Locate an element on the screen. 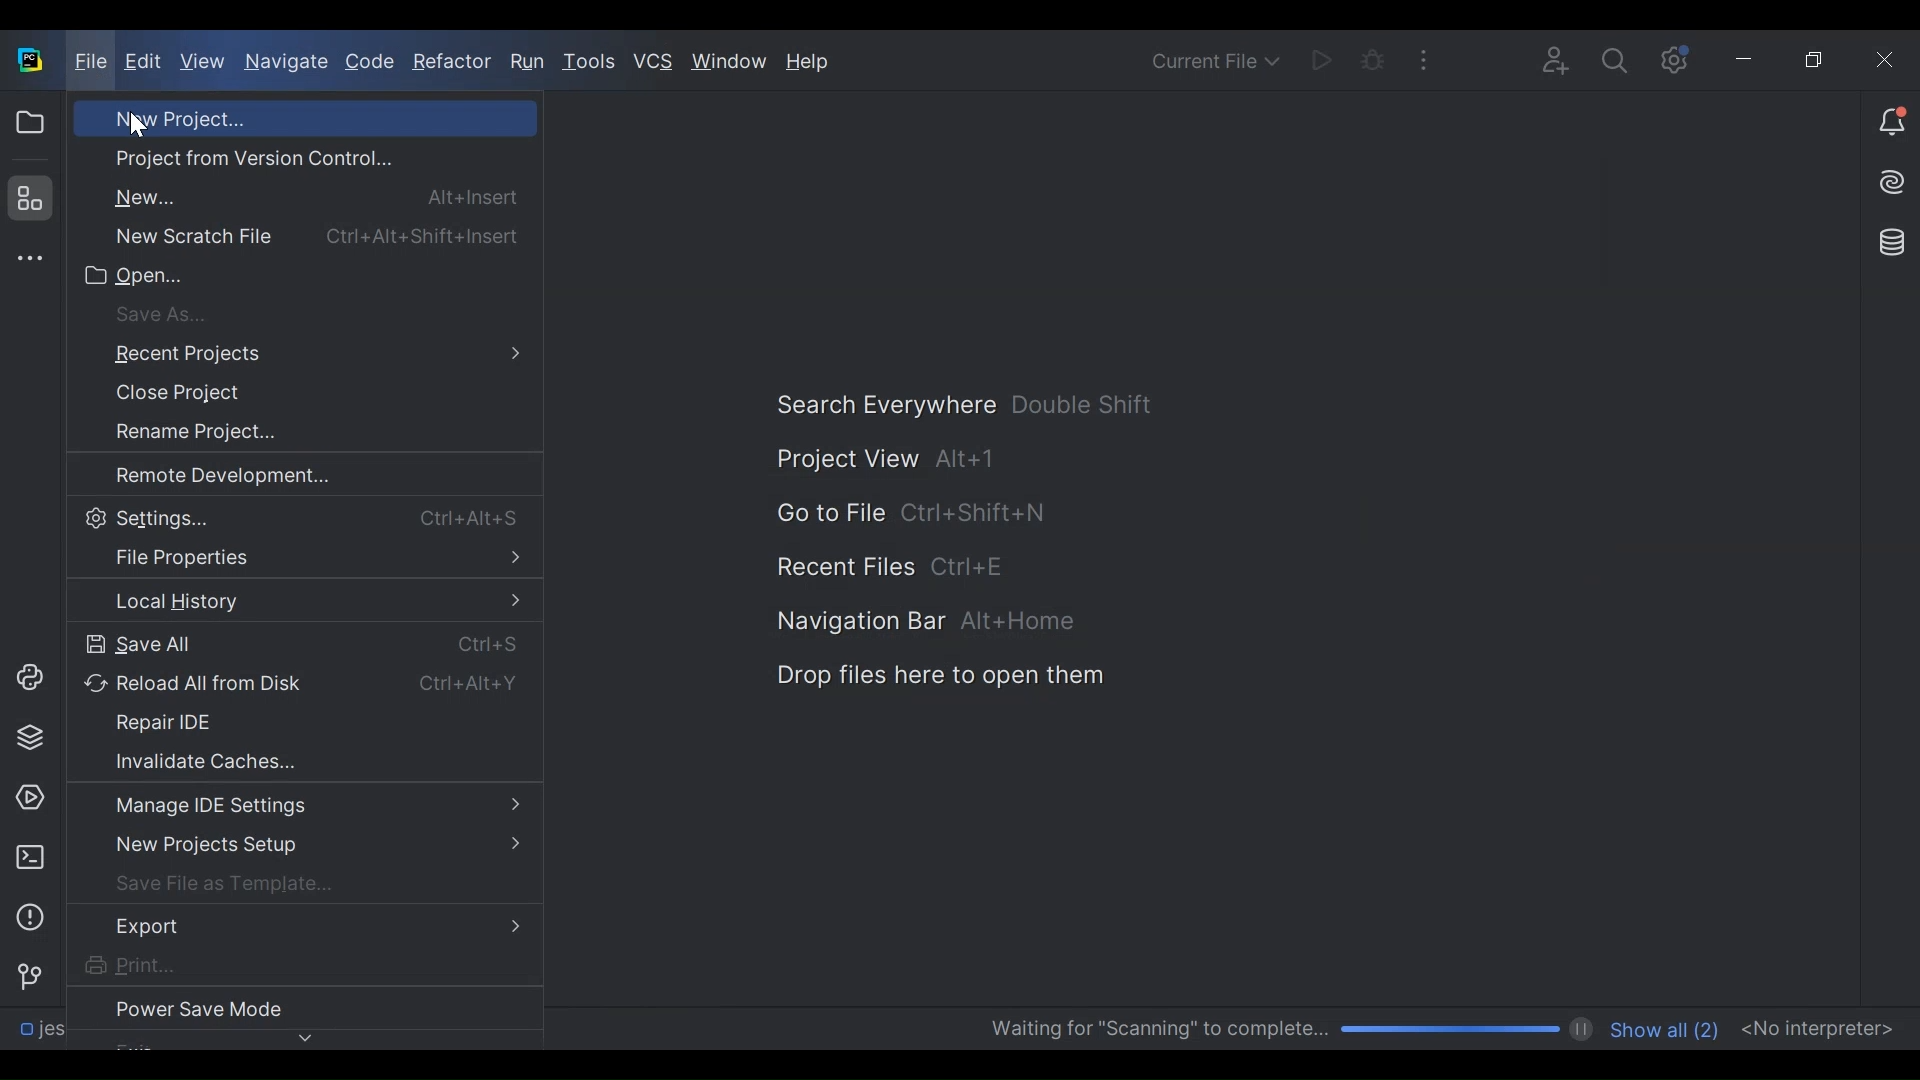 This screenshot has height=1080, width=1920. Problem is located at coordinates (29, 917).